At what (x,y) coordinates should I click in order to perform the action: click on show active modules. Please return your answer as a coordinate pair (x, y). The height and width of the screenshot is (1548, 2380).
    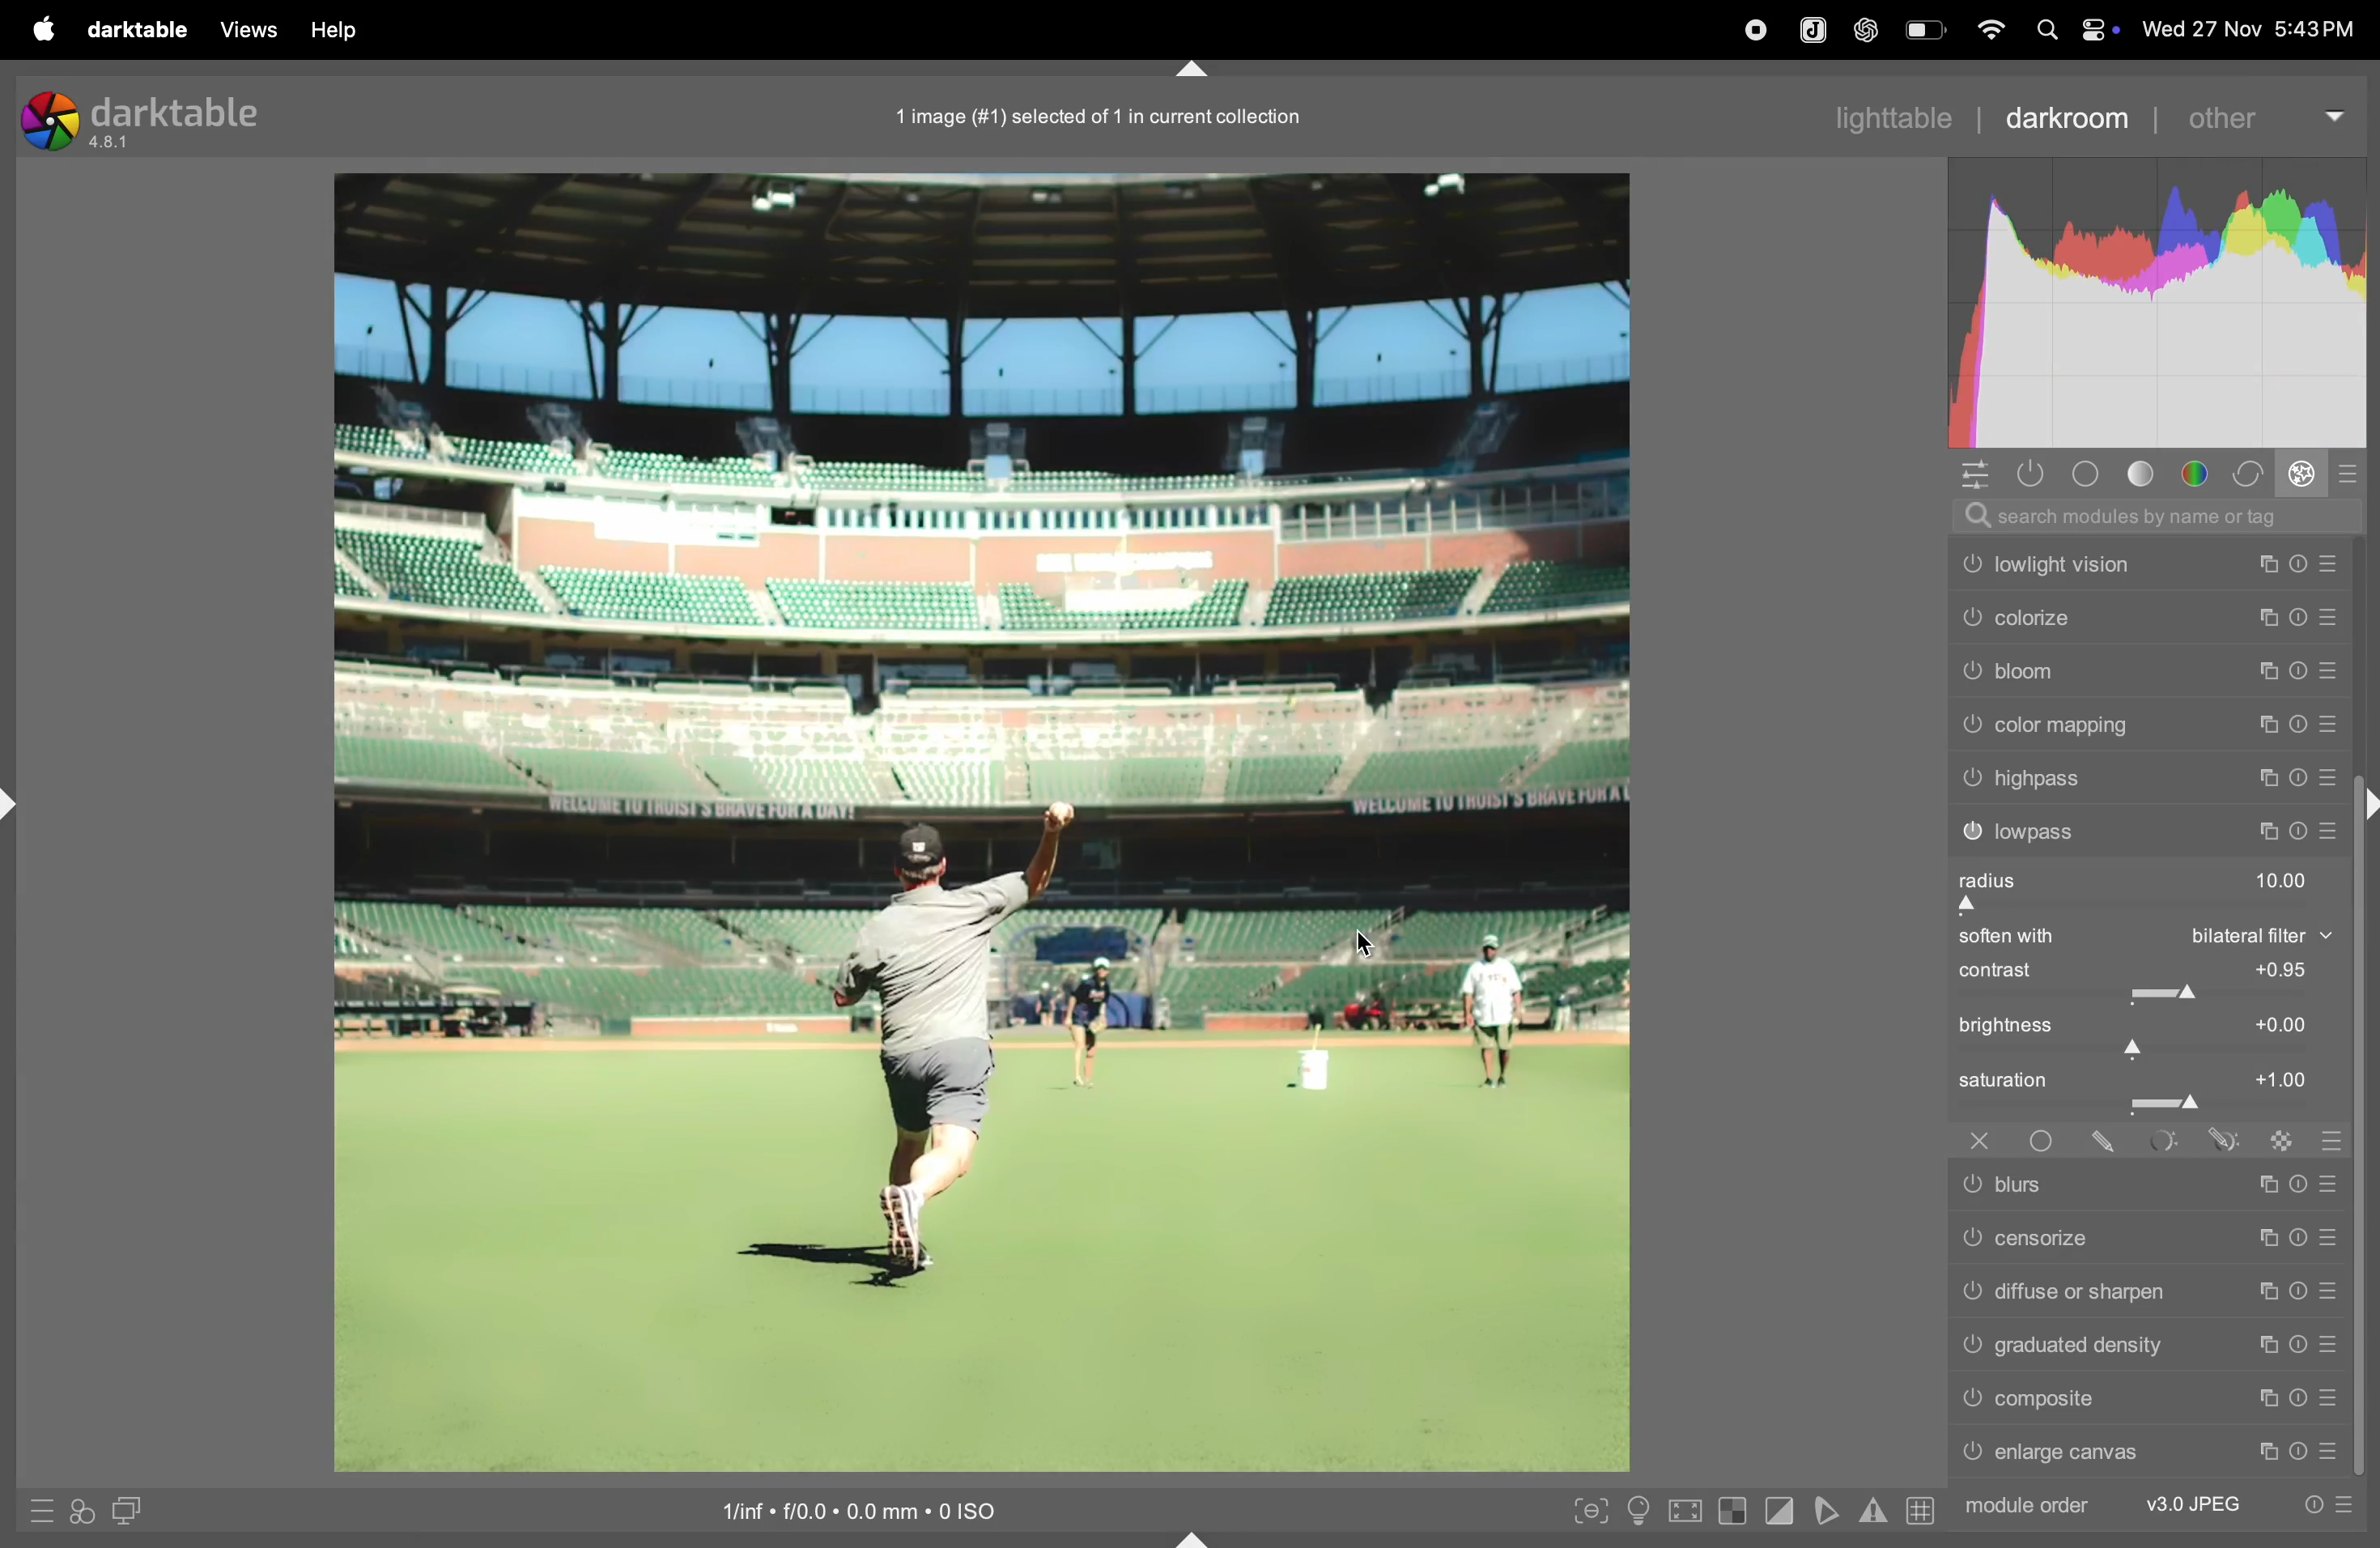
    Looking at the image, I should click on (2026, 474).